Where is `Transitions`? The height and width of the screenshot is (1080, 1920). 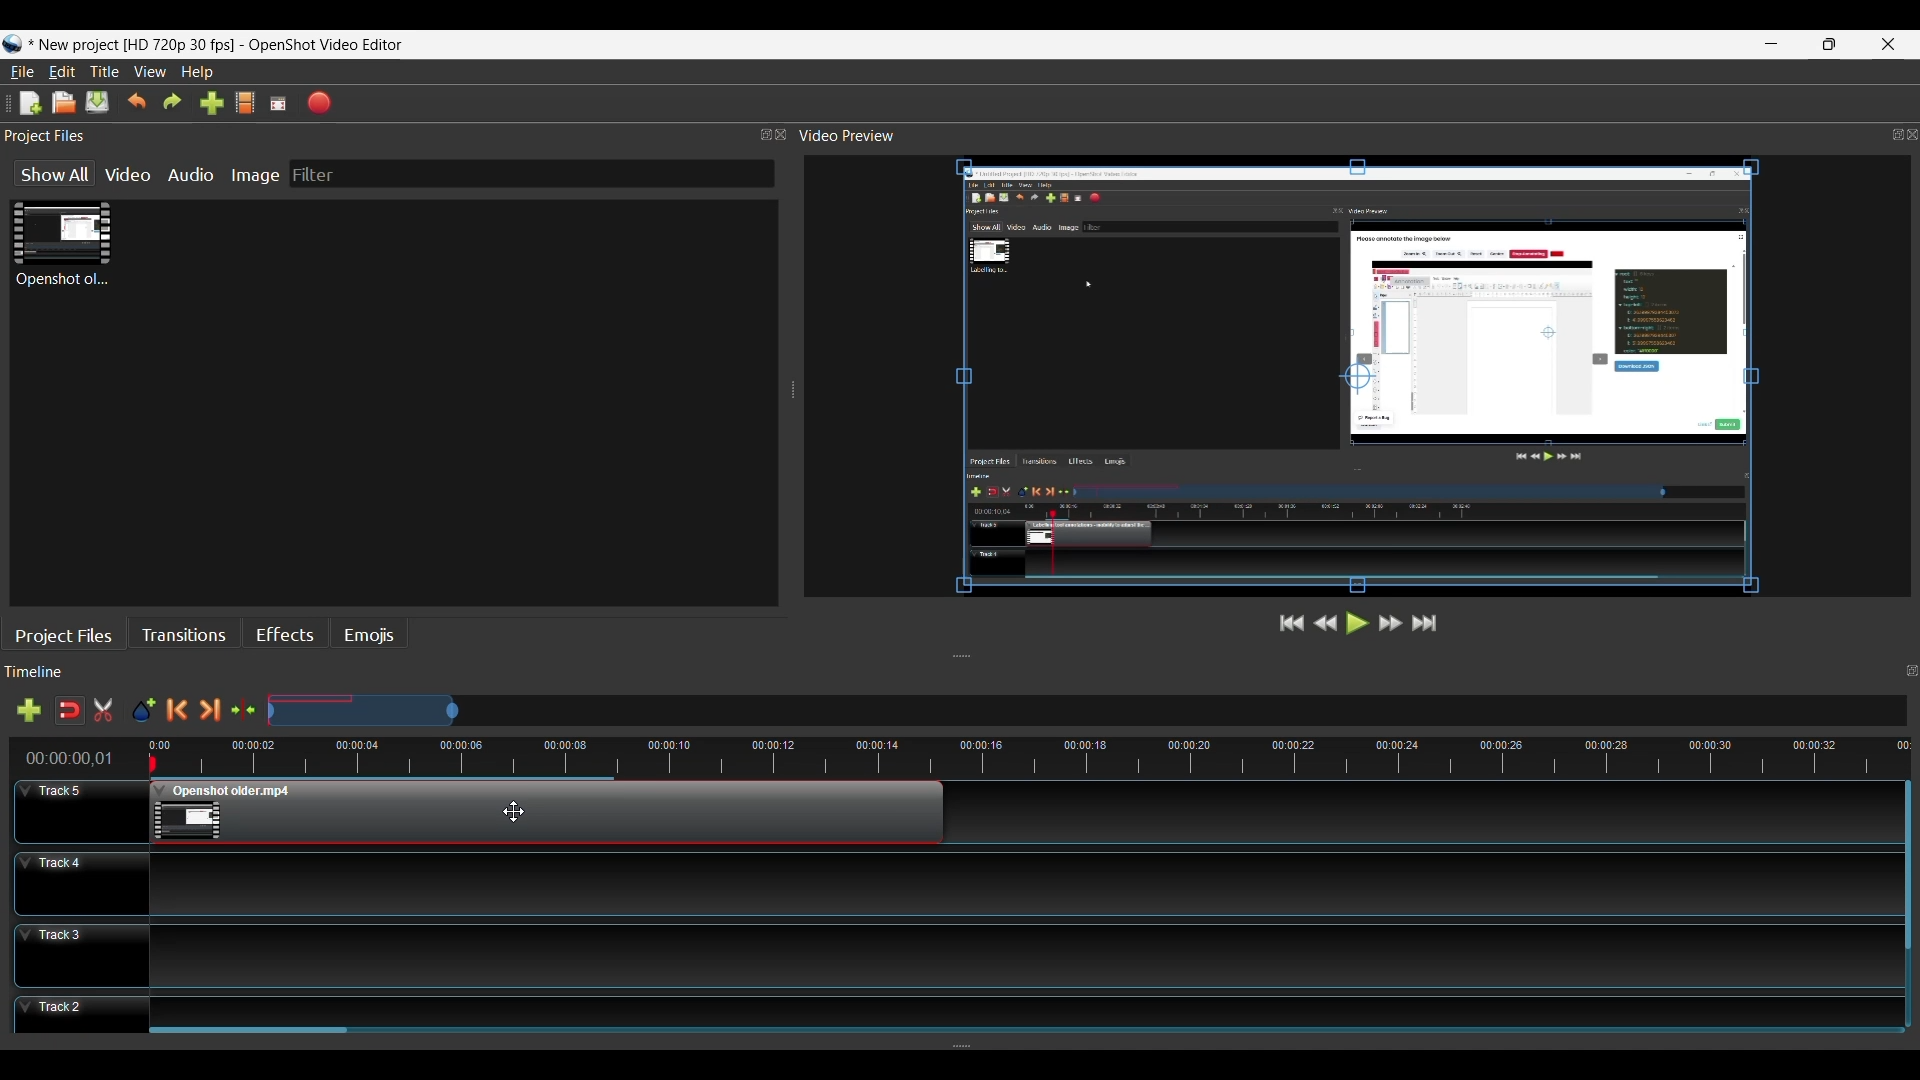 Transitions is located at coordinates (182, 636).